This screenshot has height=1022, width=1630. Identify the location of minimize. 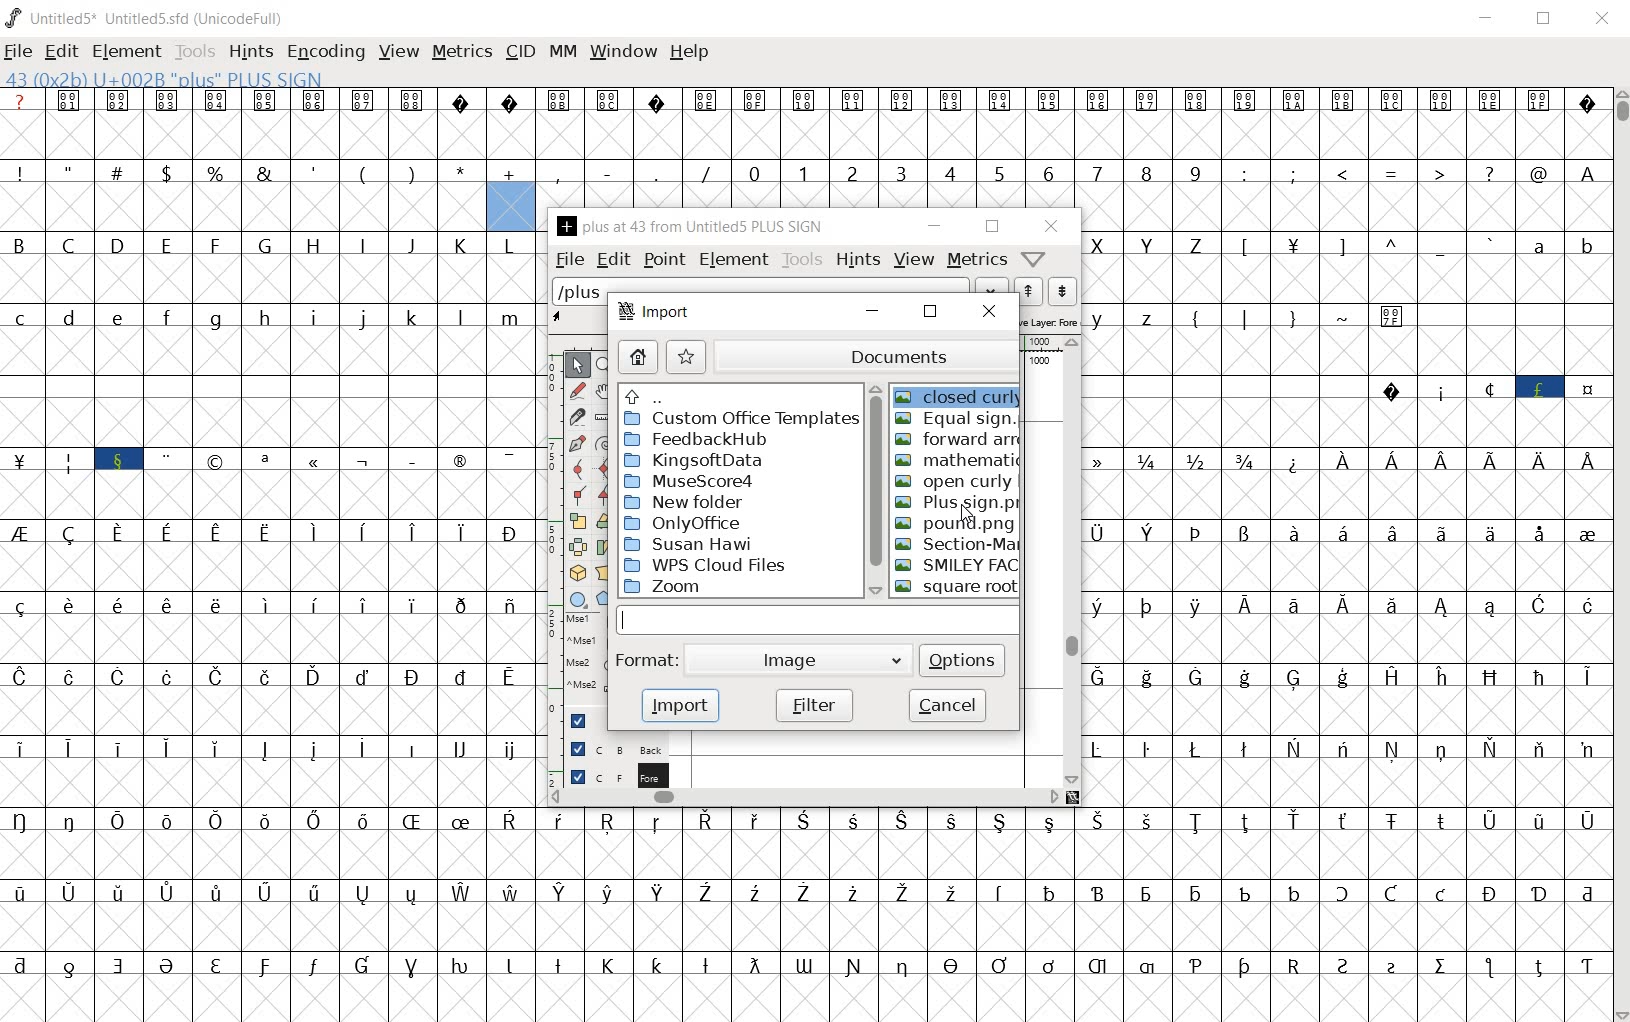
(936, 226).